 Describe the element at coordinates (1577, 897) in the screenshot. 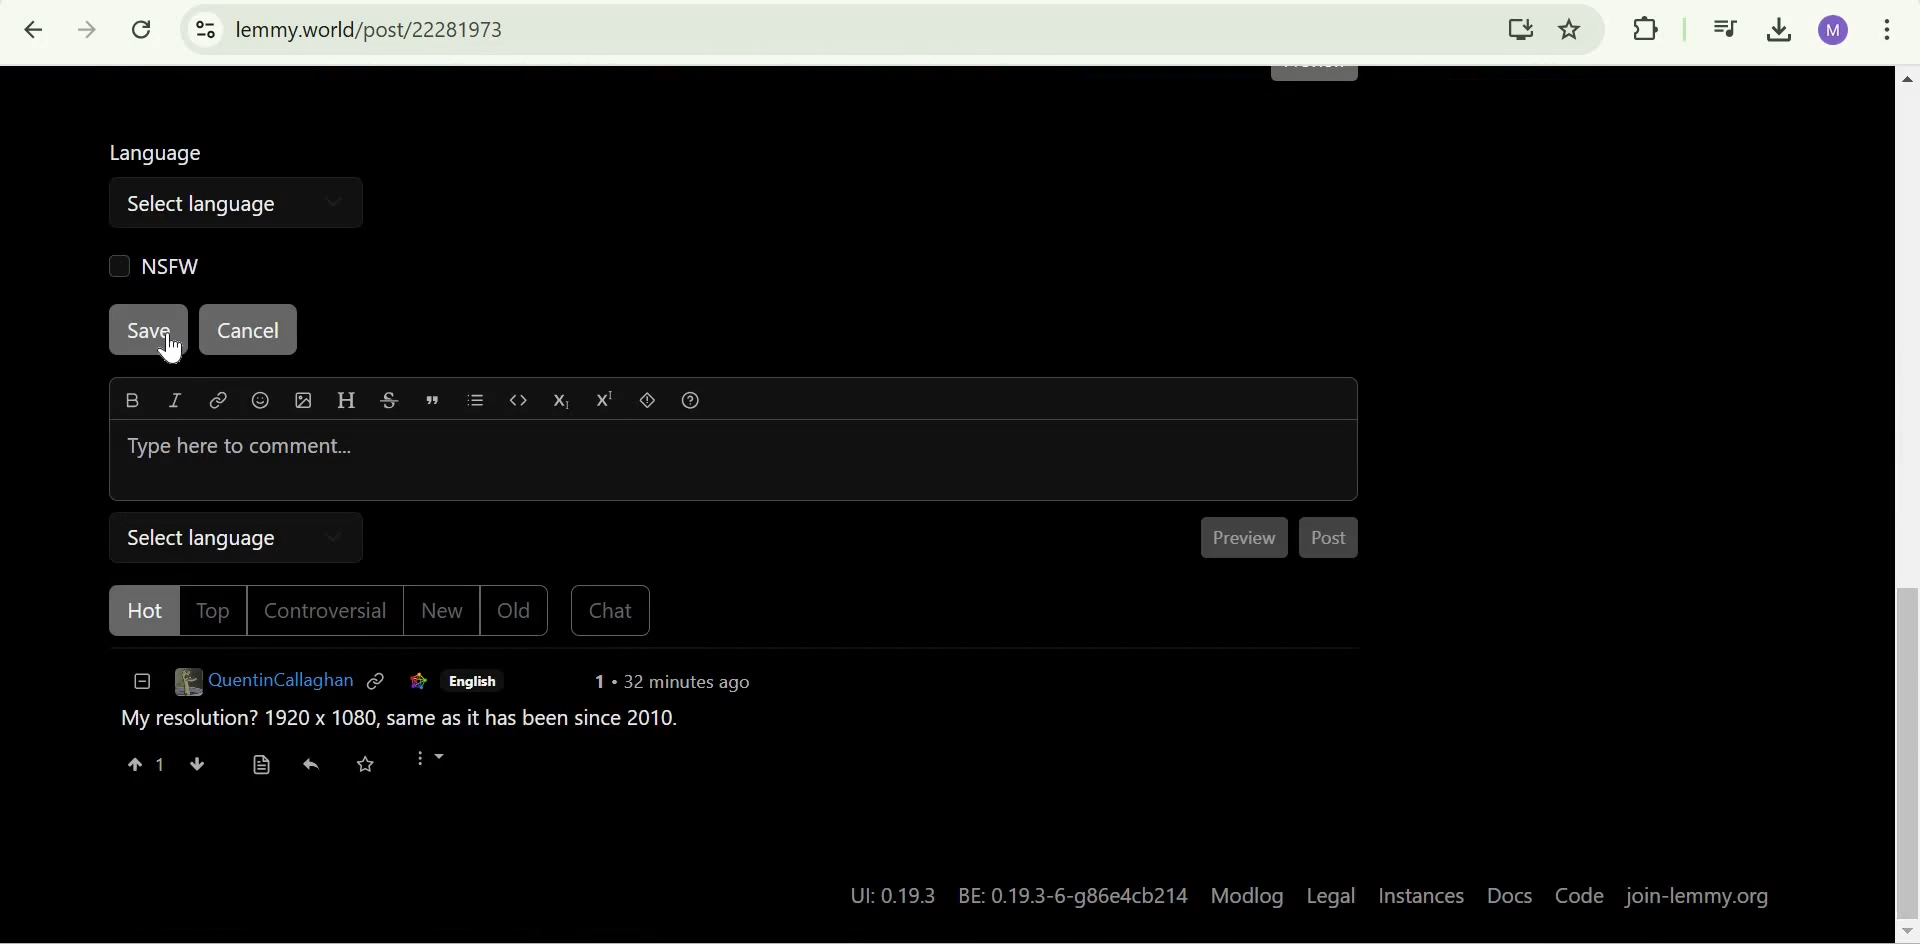

I see `Code` at that location.